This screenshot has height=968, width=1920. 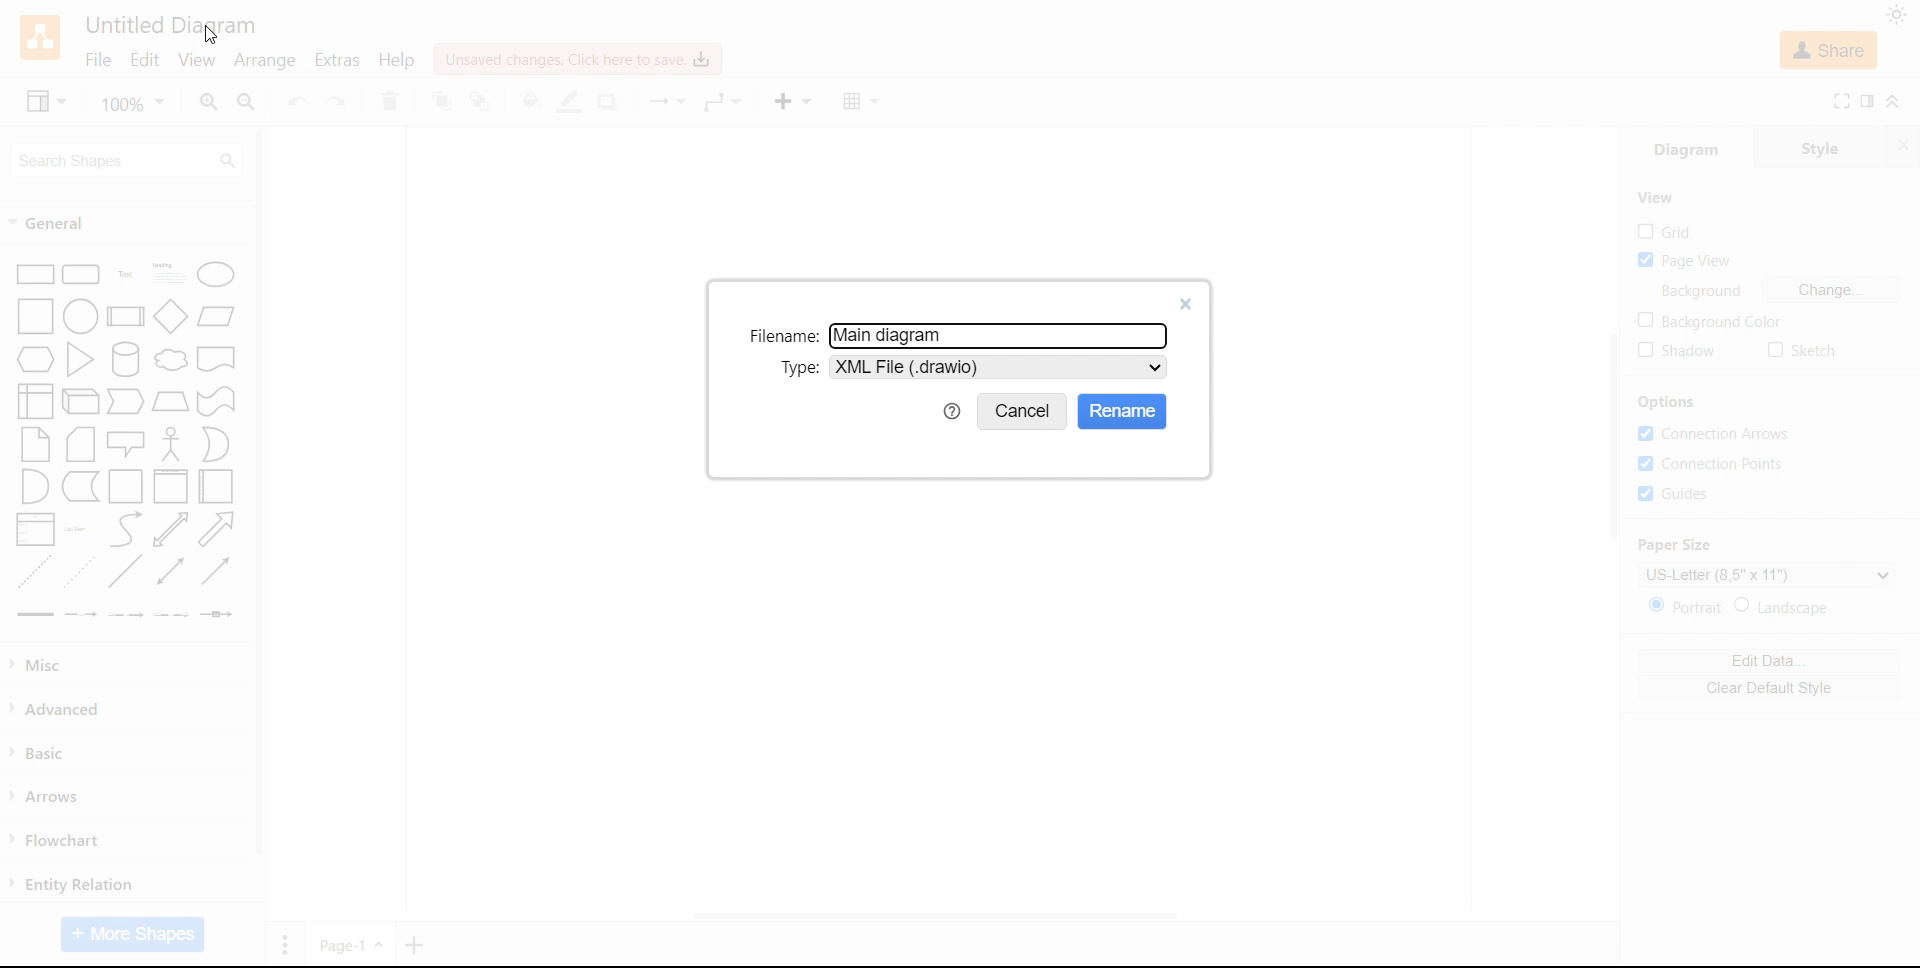 I want to click on text, so click(x=798, y=366).